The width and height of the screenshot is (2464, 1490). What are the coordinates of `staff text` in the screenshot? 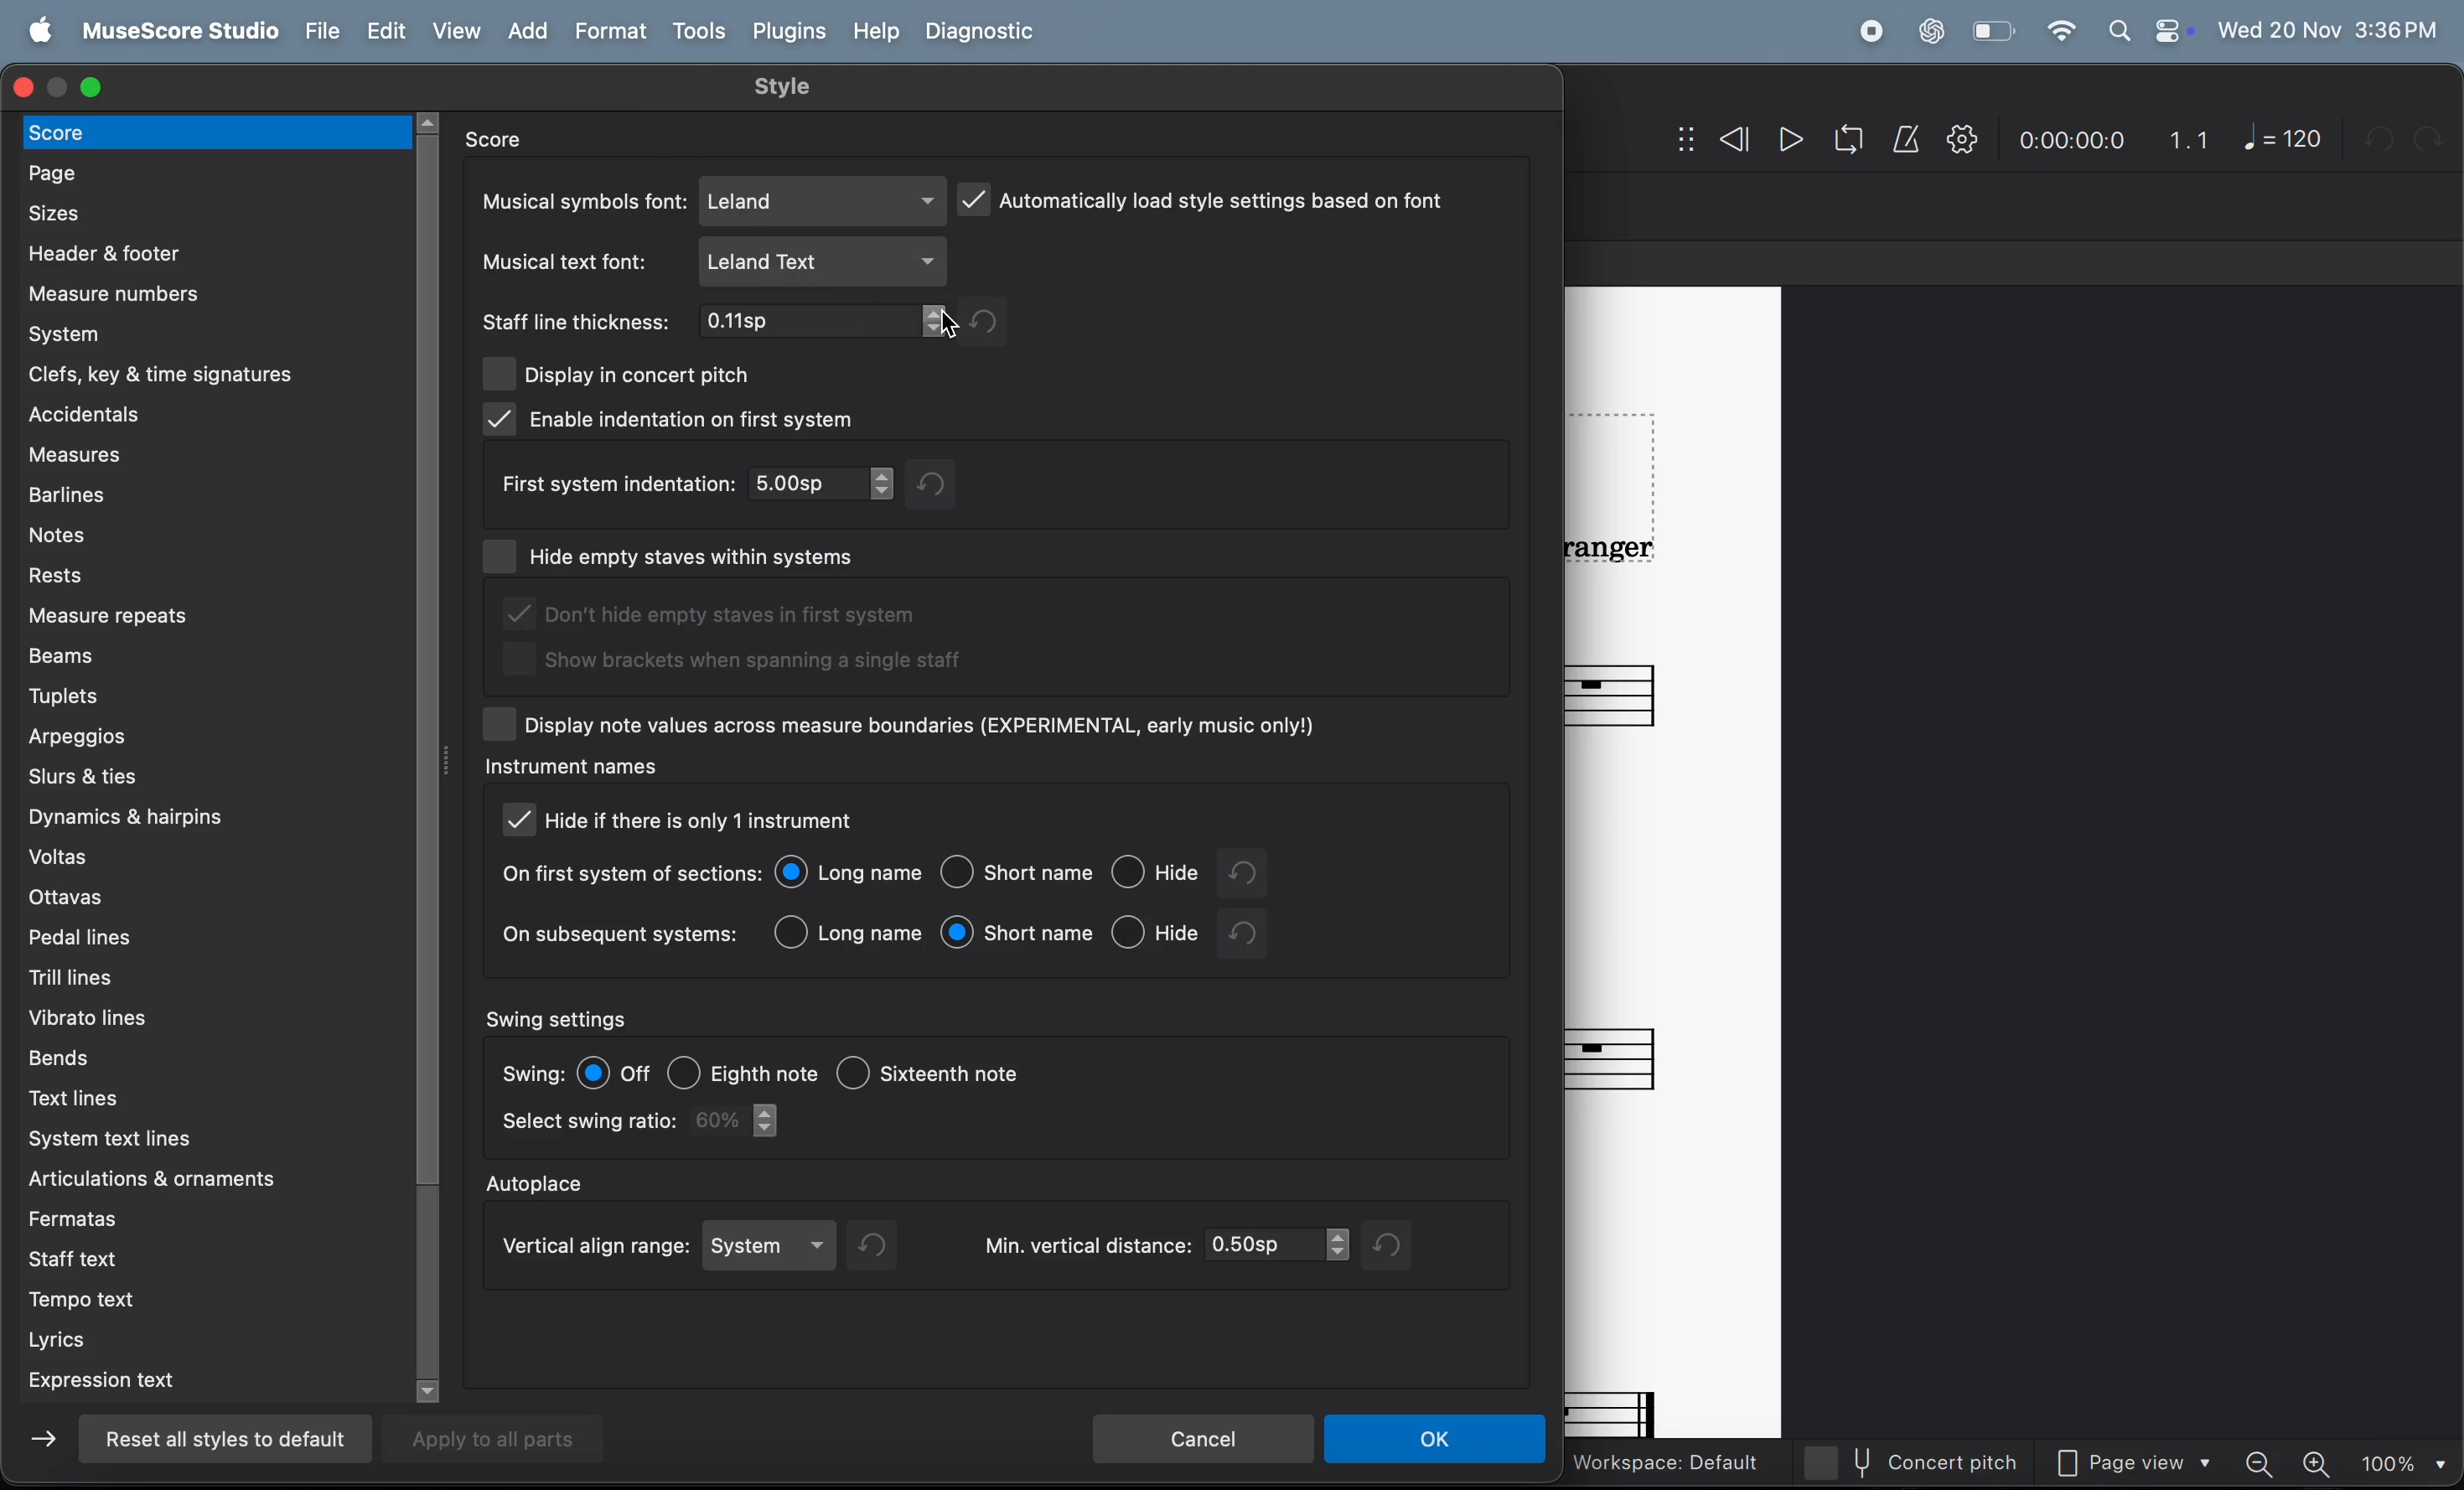 It's located at (199, 1258).